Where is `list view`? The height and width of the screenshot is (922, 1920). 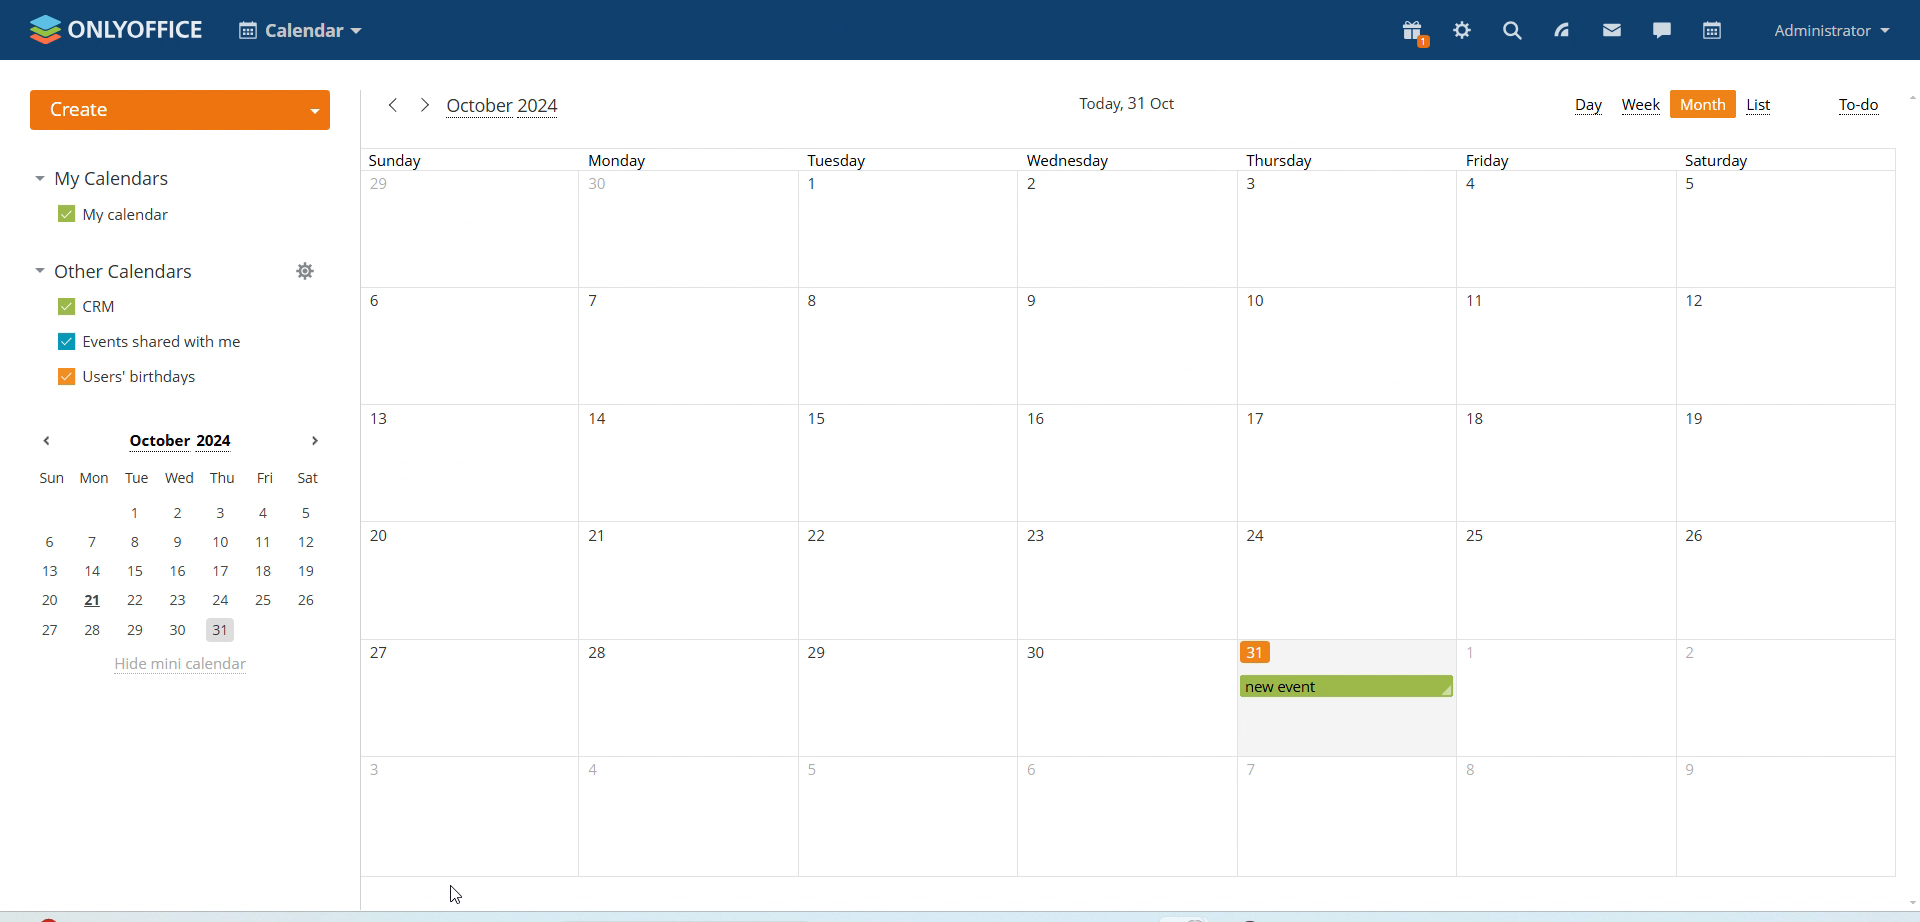 list view is located at coordinates (1760, 107).